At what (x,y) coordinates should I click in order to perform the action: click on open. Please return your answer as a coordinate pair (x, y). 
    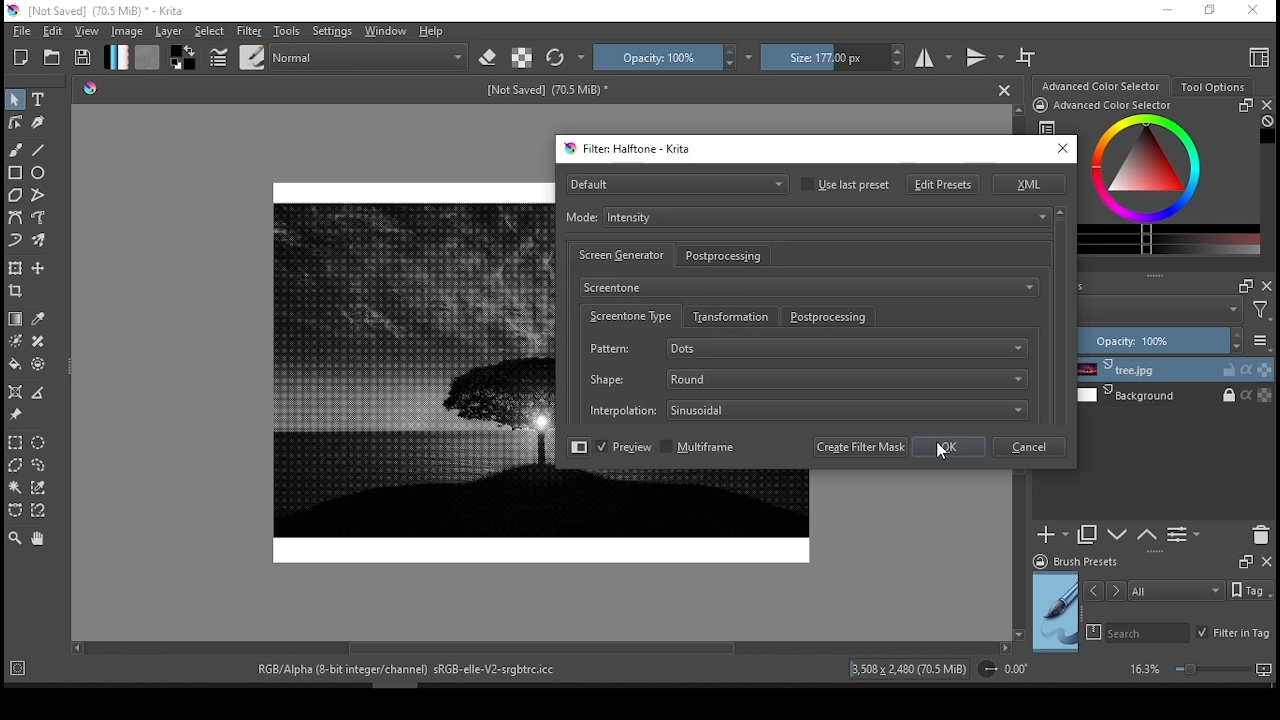
    Looking at the image, I should click on (52, 58).